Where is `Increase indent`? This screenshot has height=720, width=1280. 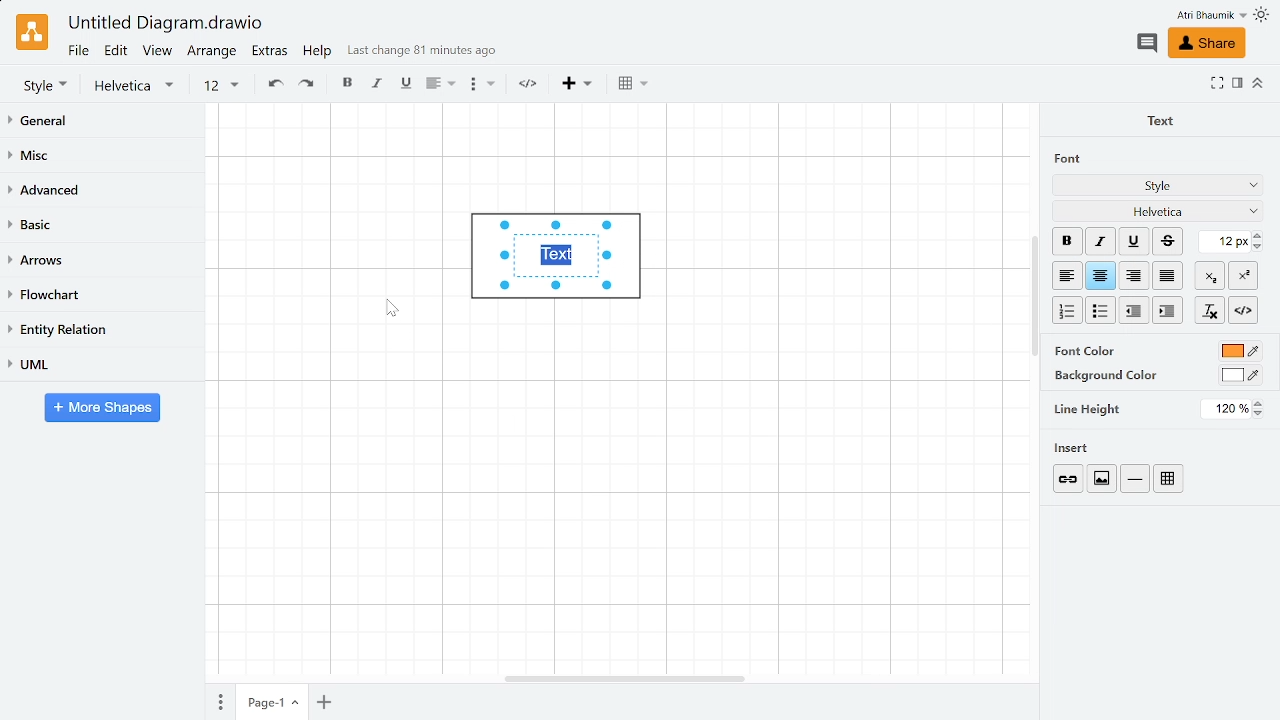 Increase indent is located at coordinates (1135, 309).